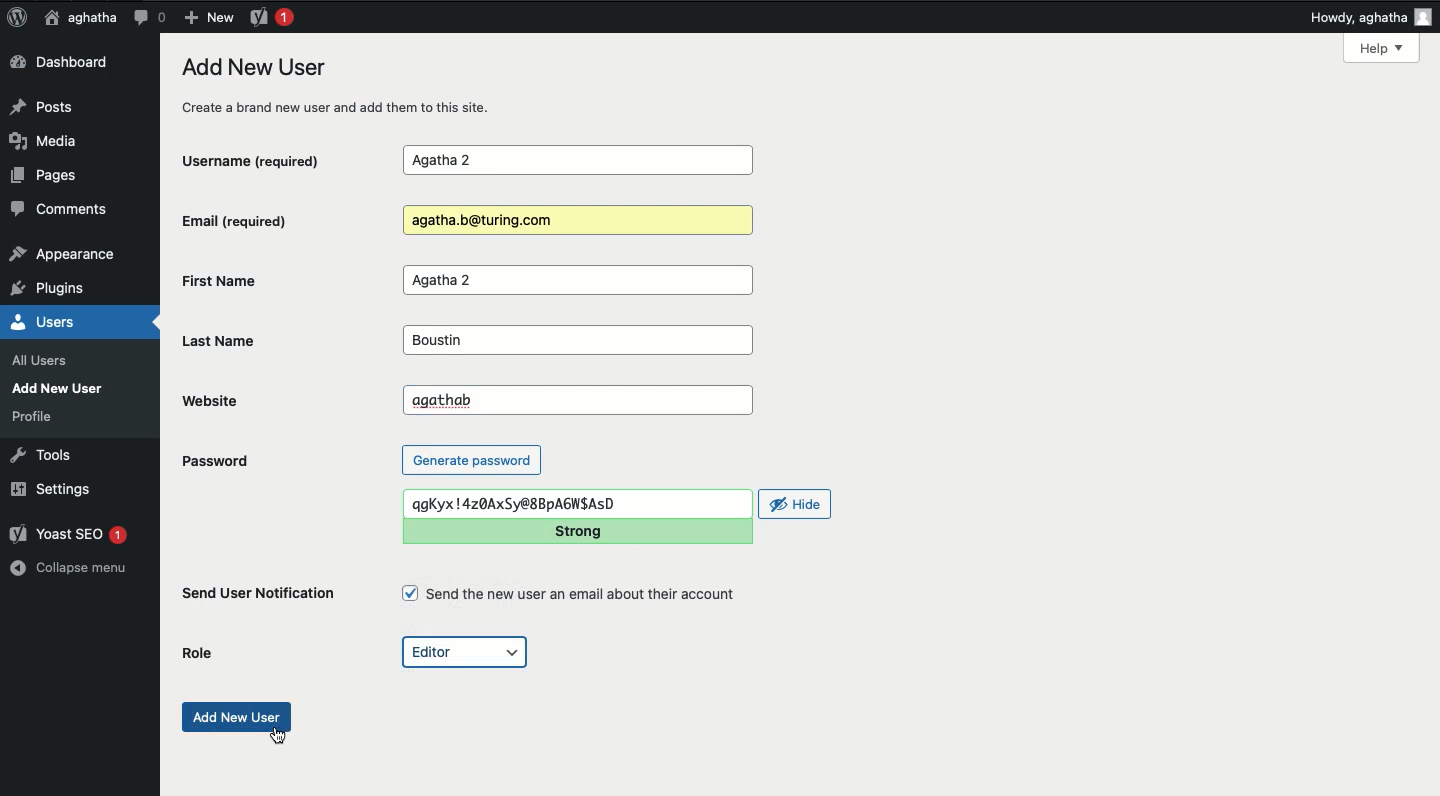 The height and width of the screenshot is (796, 1440). Describe the element at coordinates (259, 400) in the screenshot. I see `Website` at that location.